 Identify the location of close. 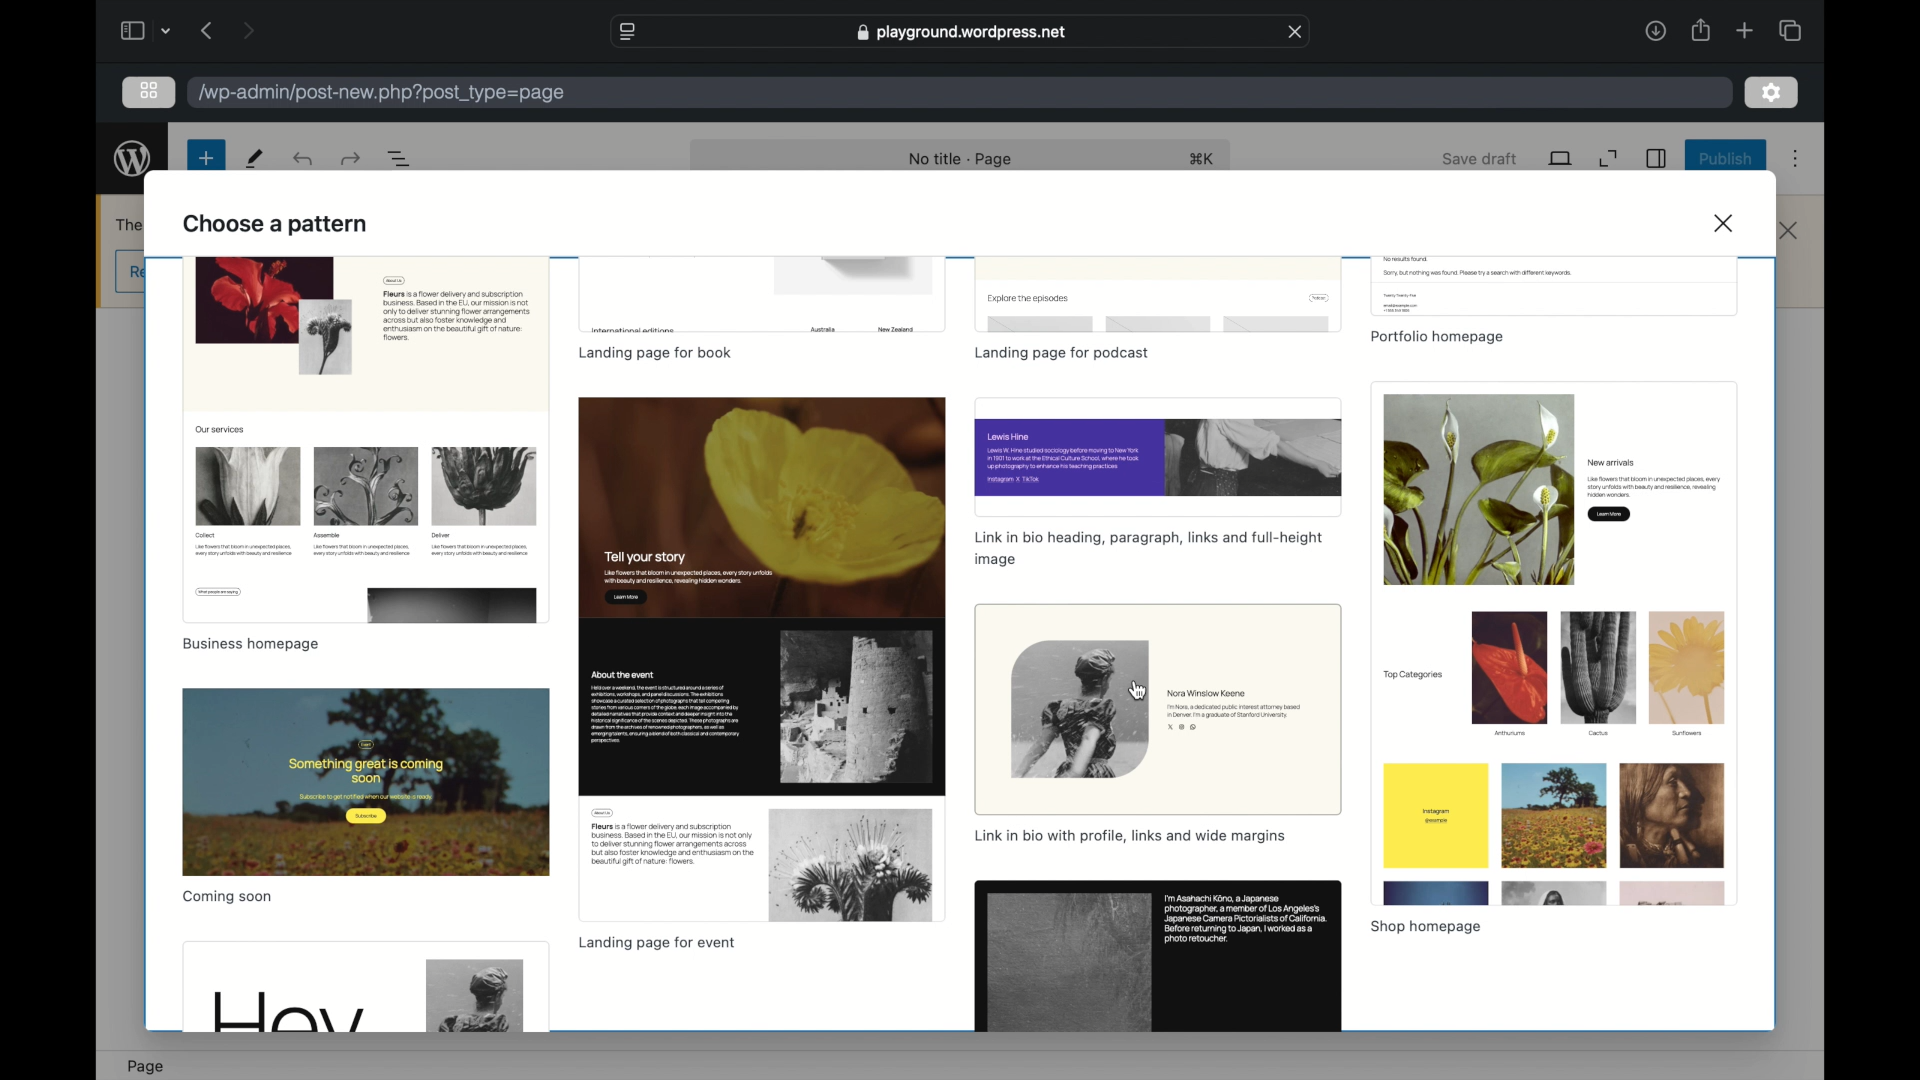
(1789, 231).